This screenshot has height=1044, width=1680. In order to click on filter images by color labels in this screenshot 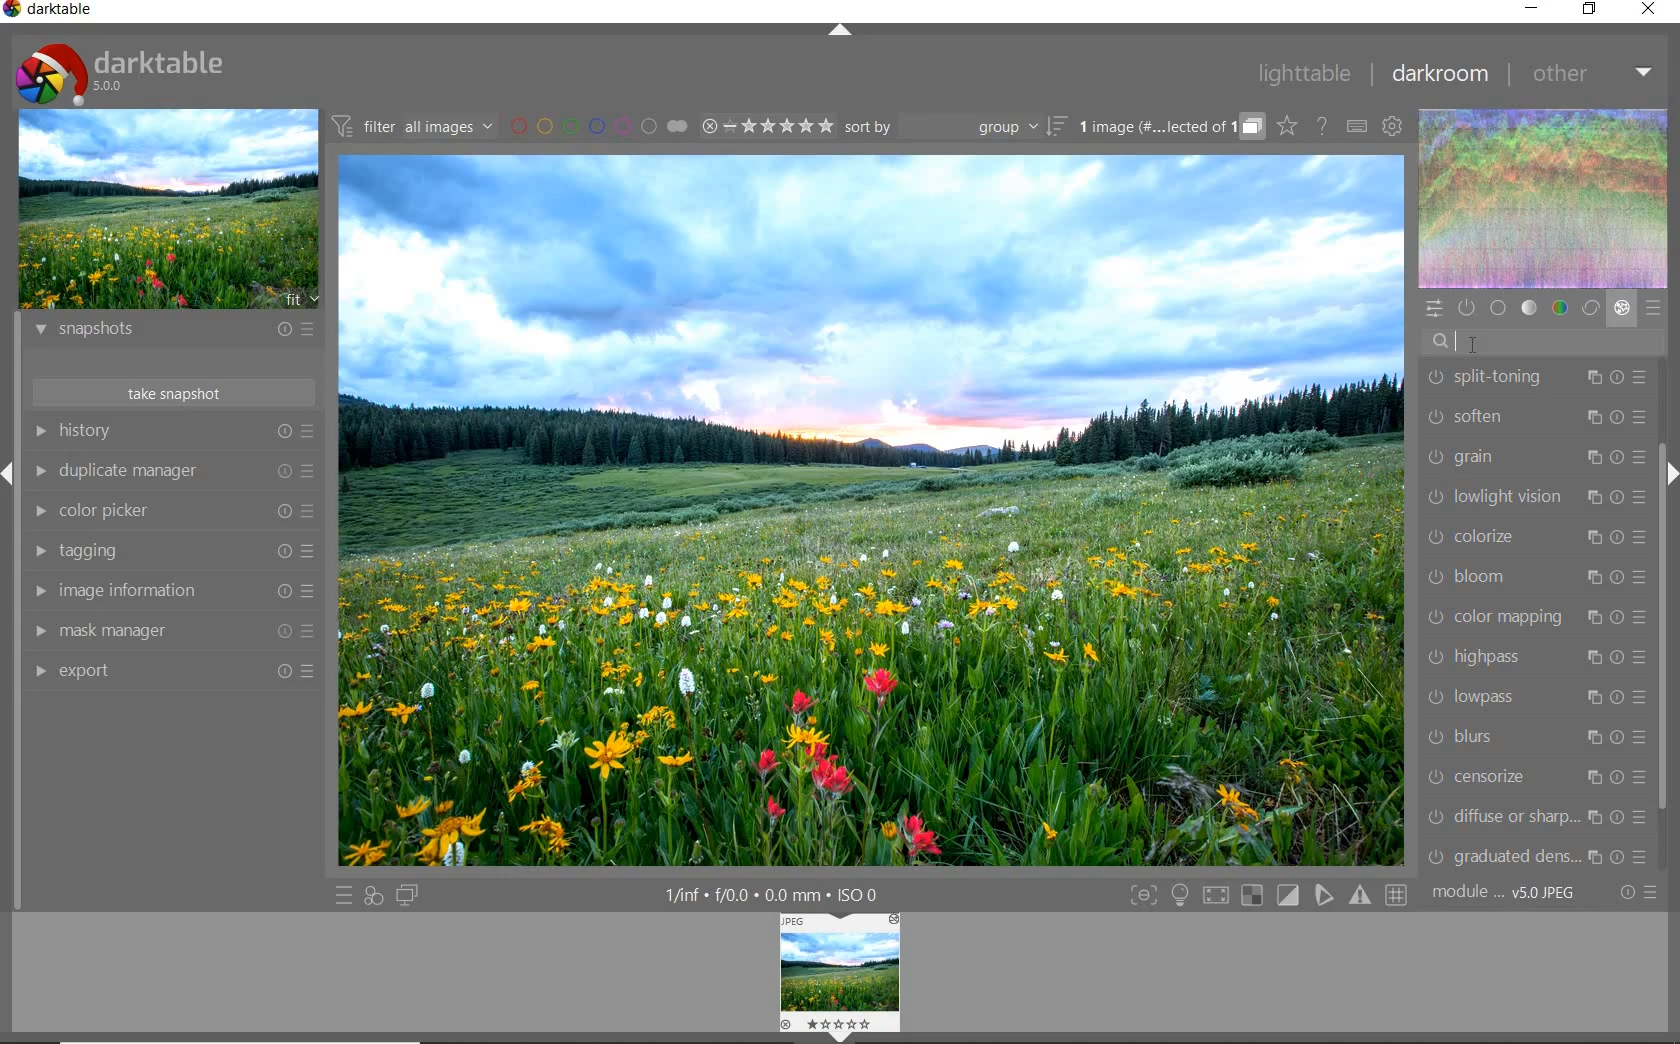, I will do `click(597, 126)`.